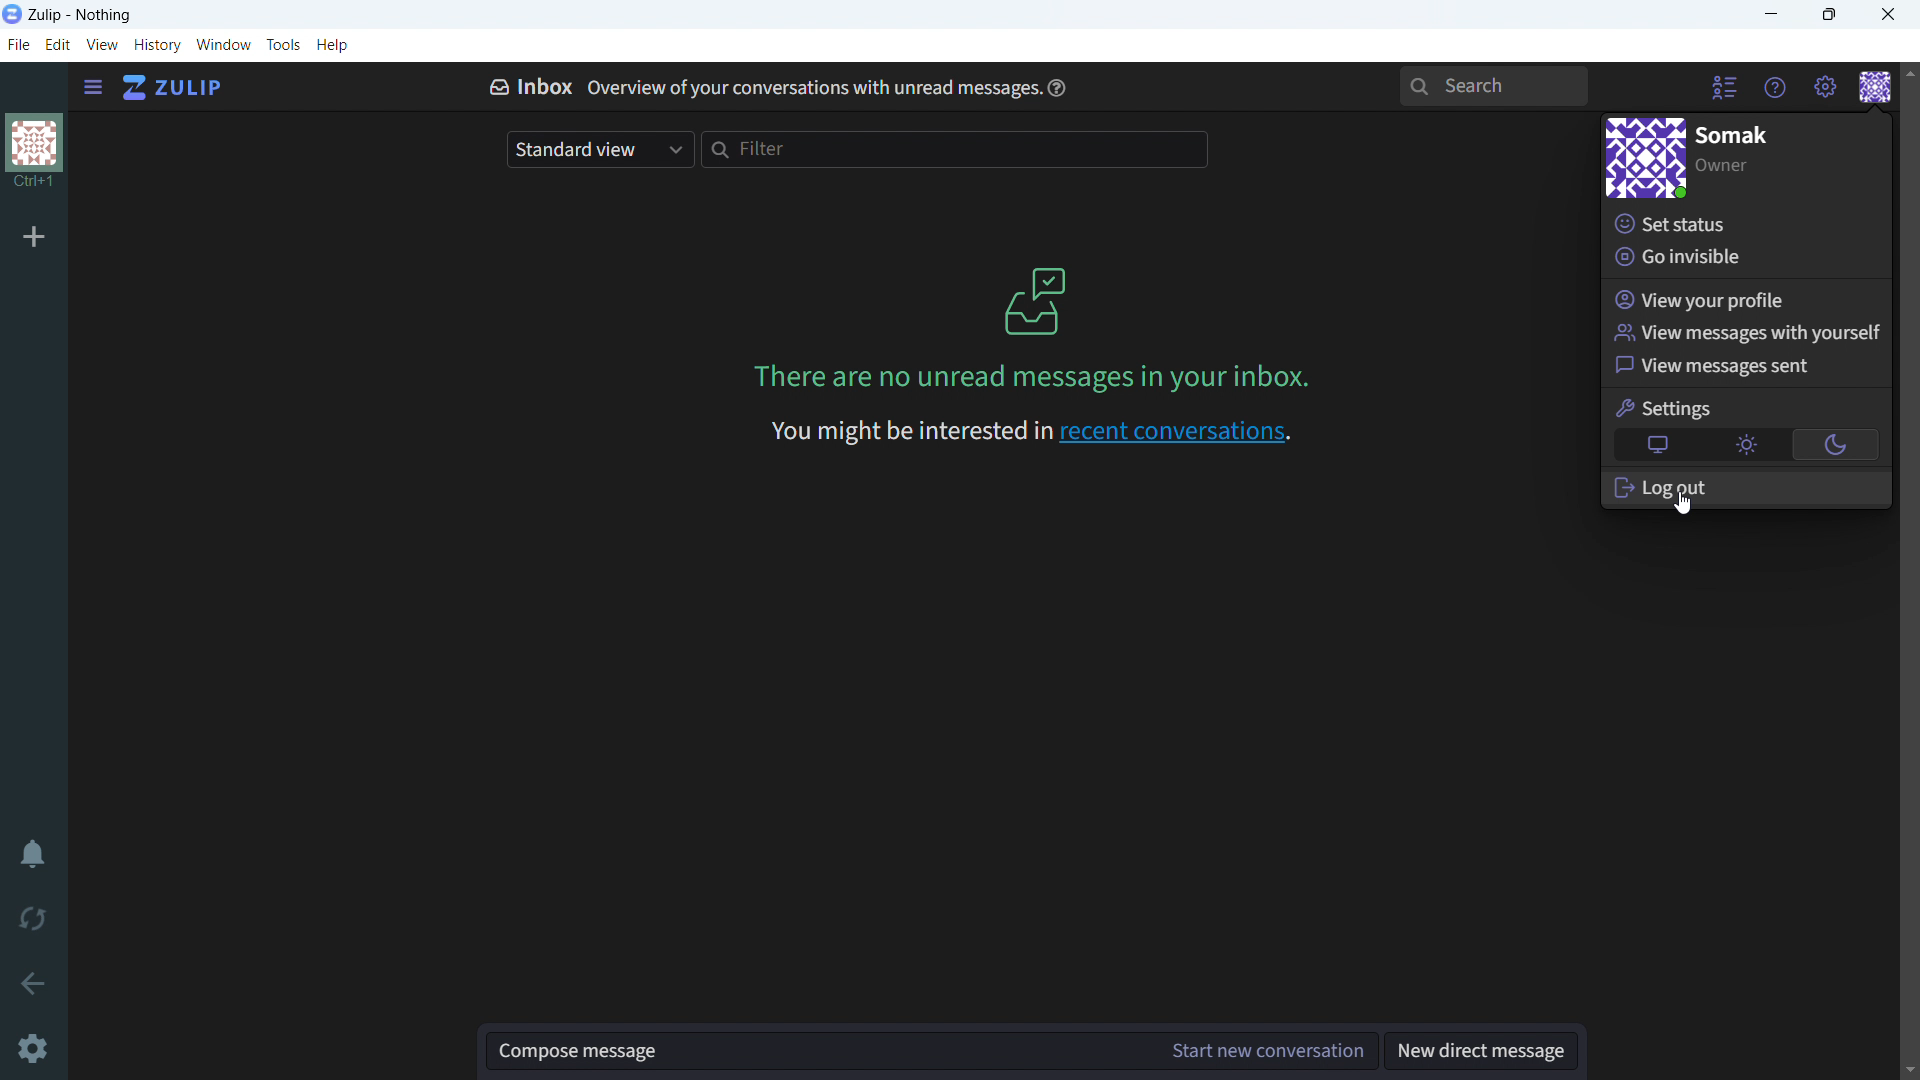  What do you see at coordinates (1746, 485) in the screenshot?
I see `log out` at bounding box center [1746, 485].